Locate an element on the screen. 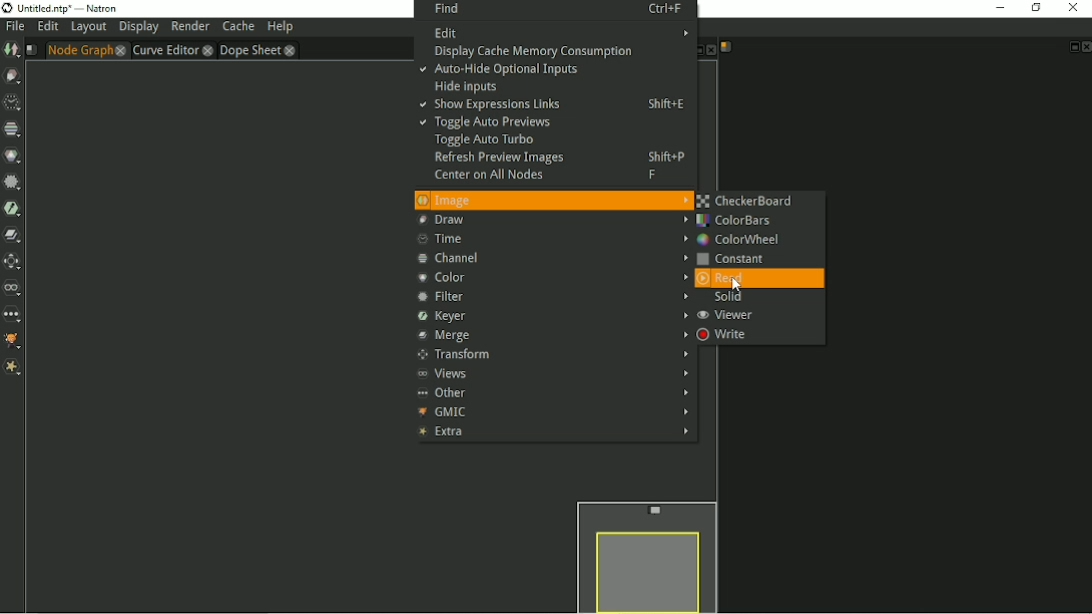 This screenshot has width=1092, height=614. Close is located at coordinates (710, 51).